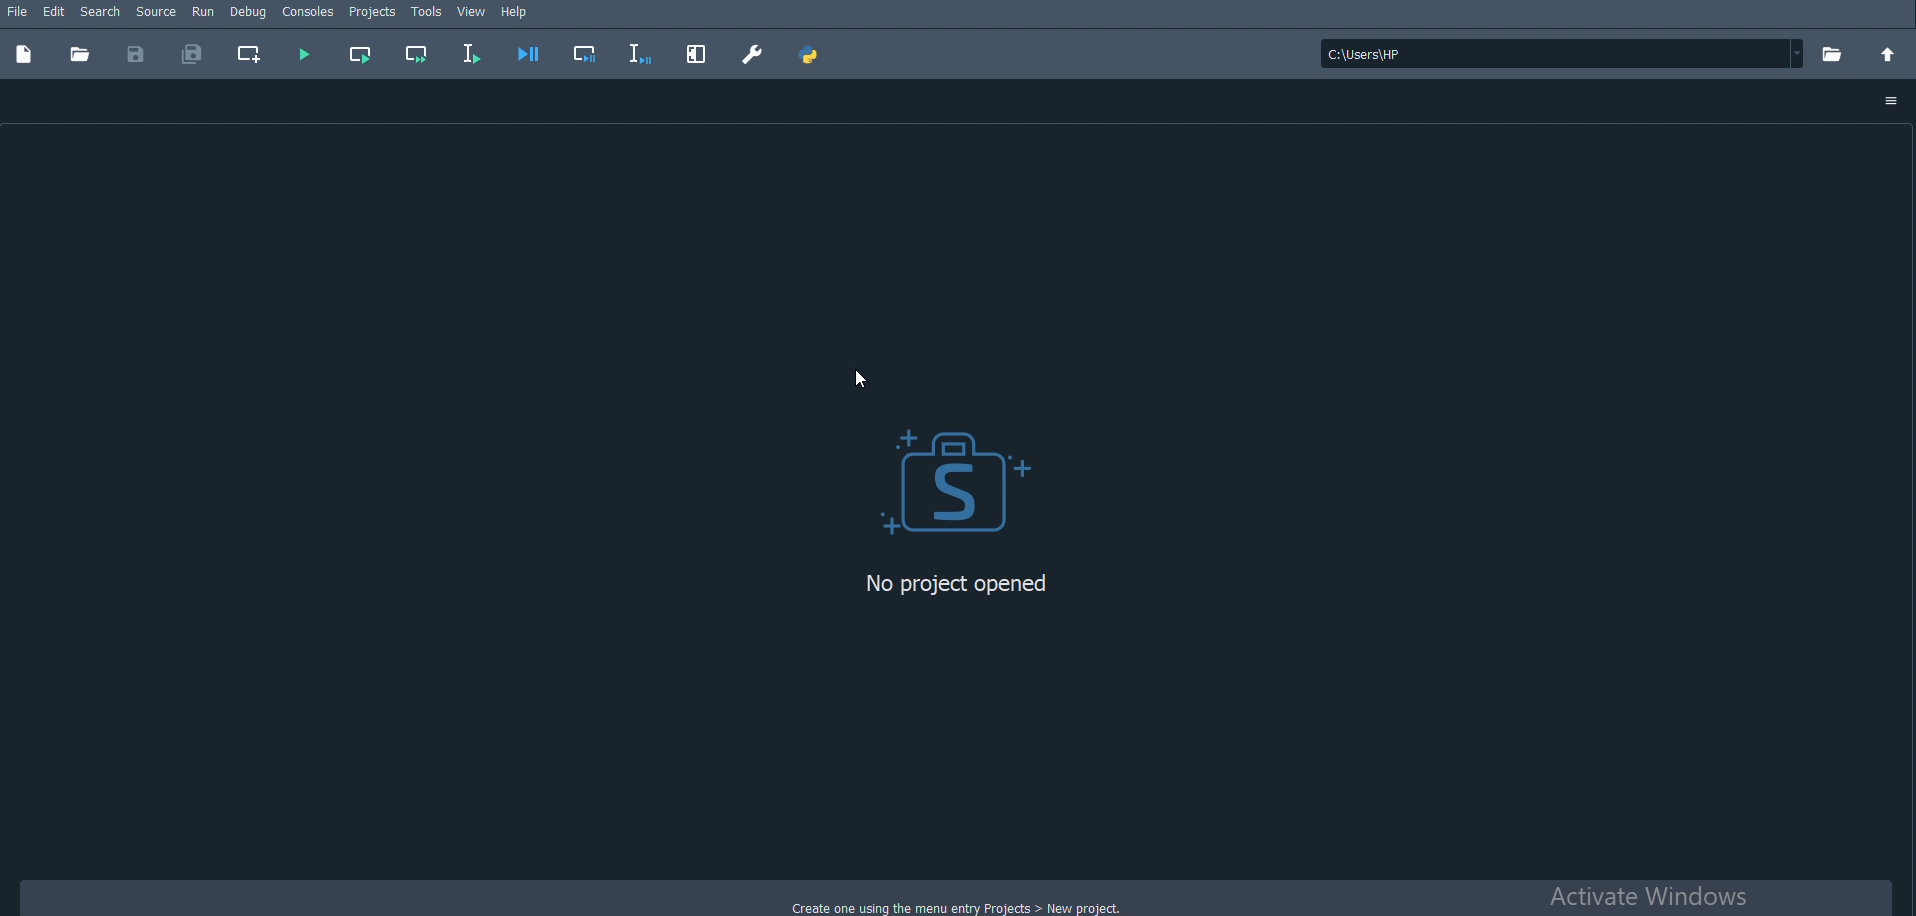  Describe the element at coordinates (531, 53) in the screenshot. I see `Debug file` at that location.